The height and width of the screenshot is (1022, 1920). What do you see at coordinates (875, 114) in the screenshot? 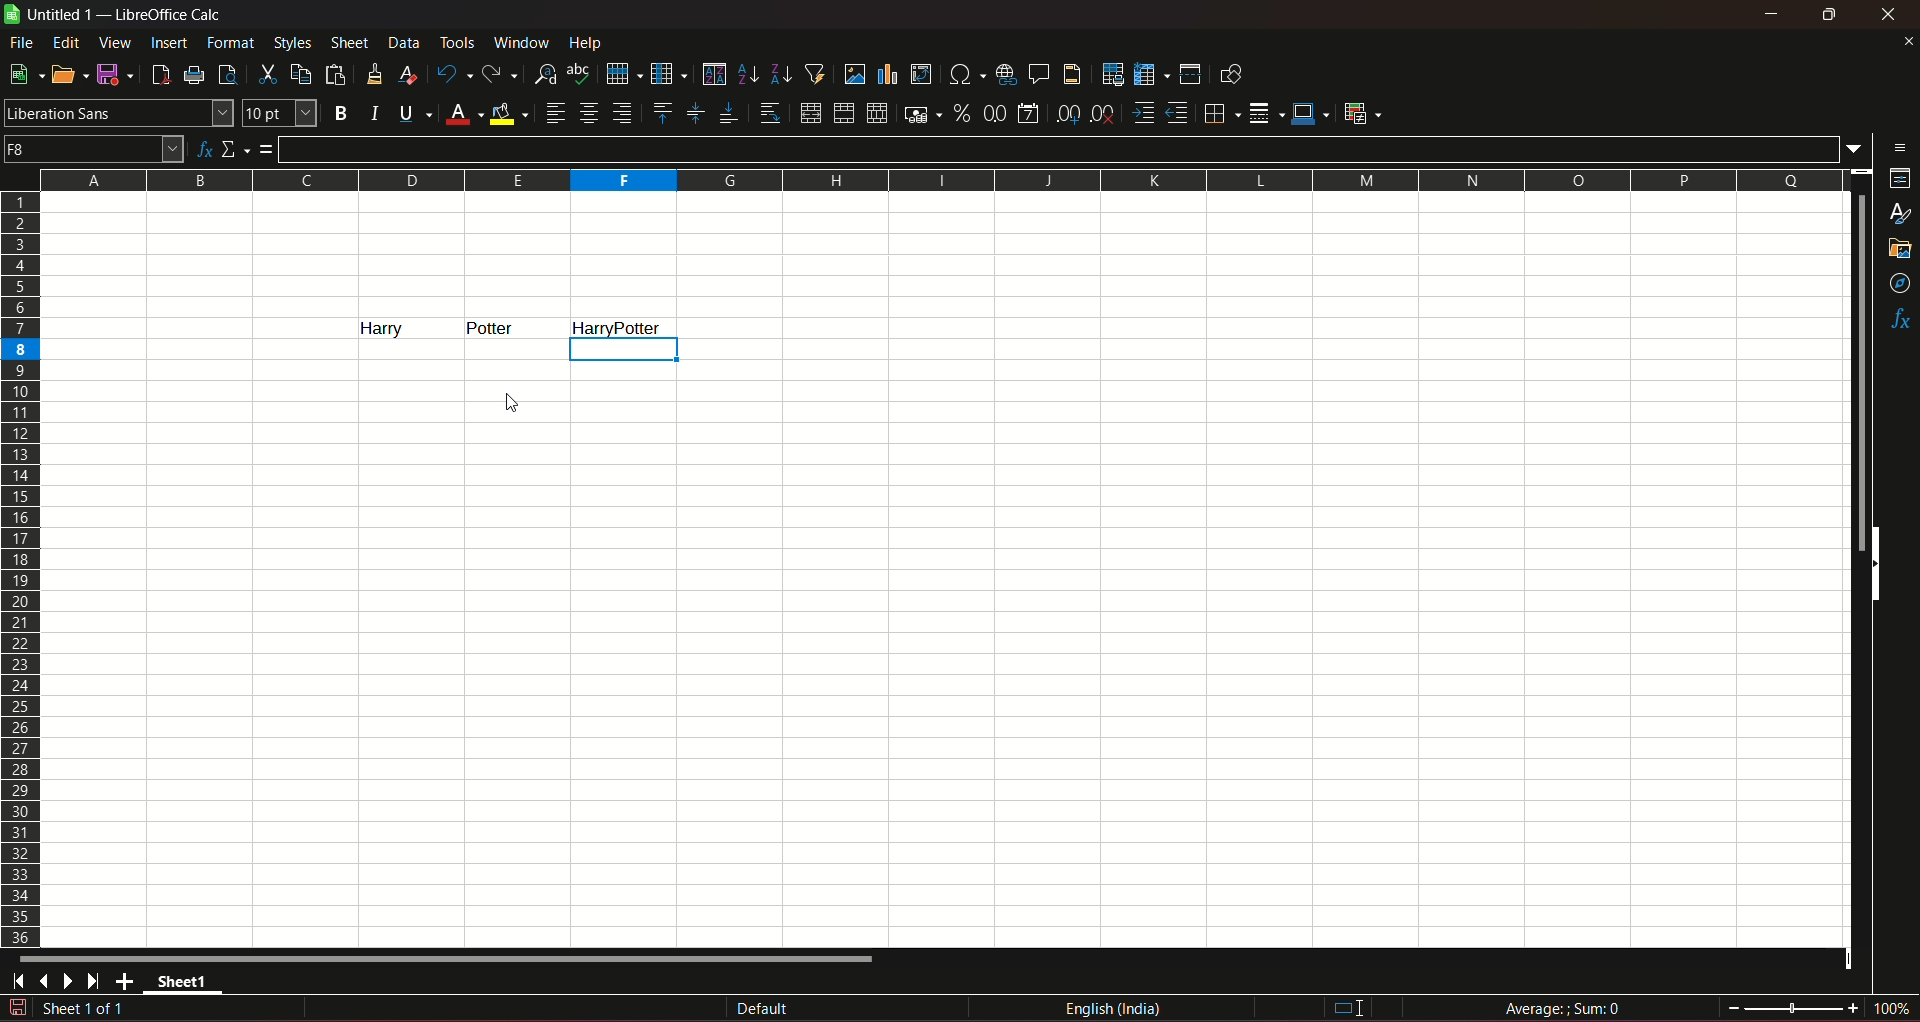
I see `unmerge` at bounding box center [875, 114].